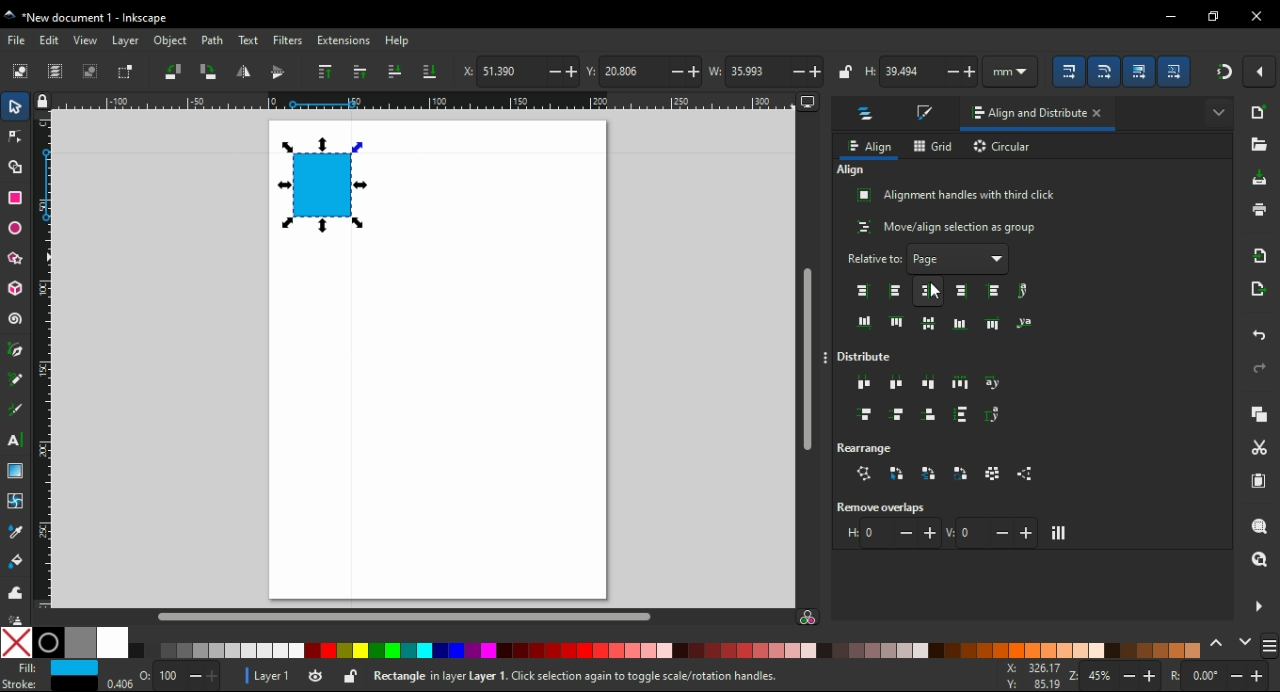  Describe the element at coordinates (351, 676) in the screenshot. I see `selected object unlocked` at that location.